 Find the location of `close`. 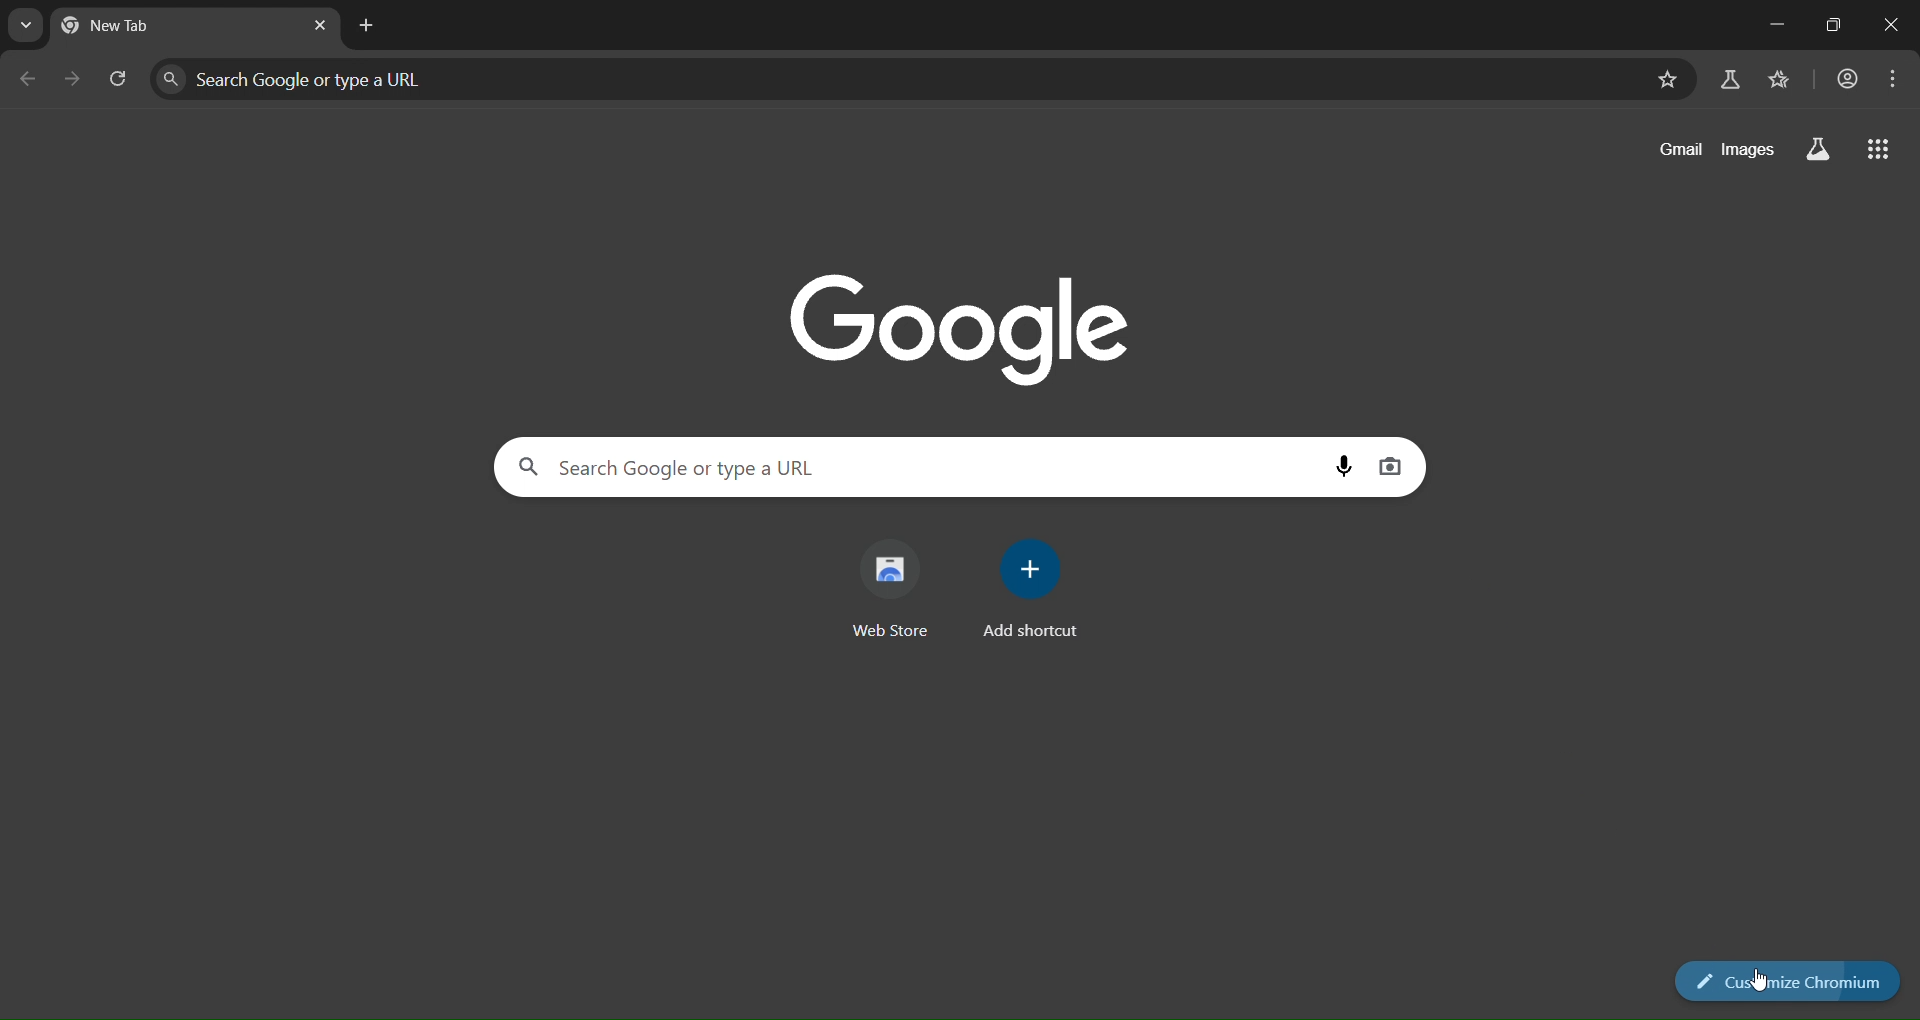

close is located at coordinates (1892, 26).